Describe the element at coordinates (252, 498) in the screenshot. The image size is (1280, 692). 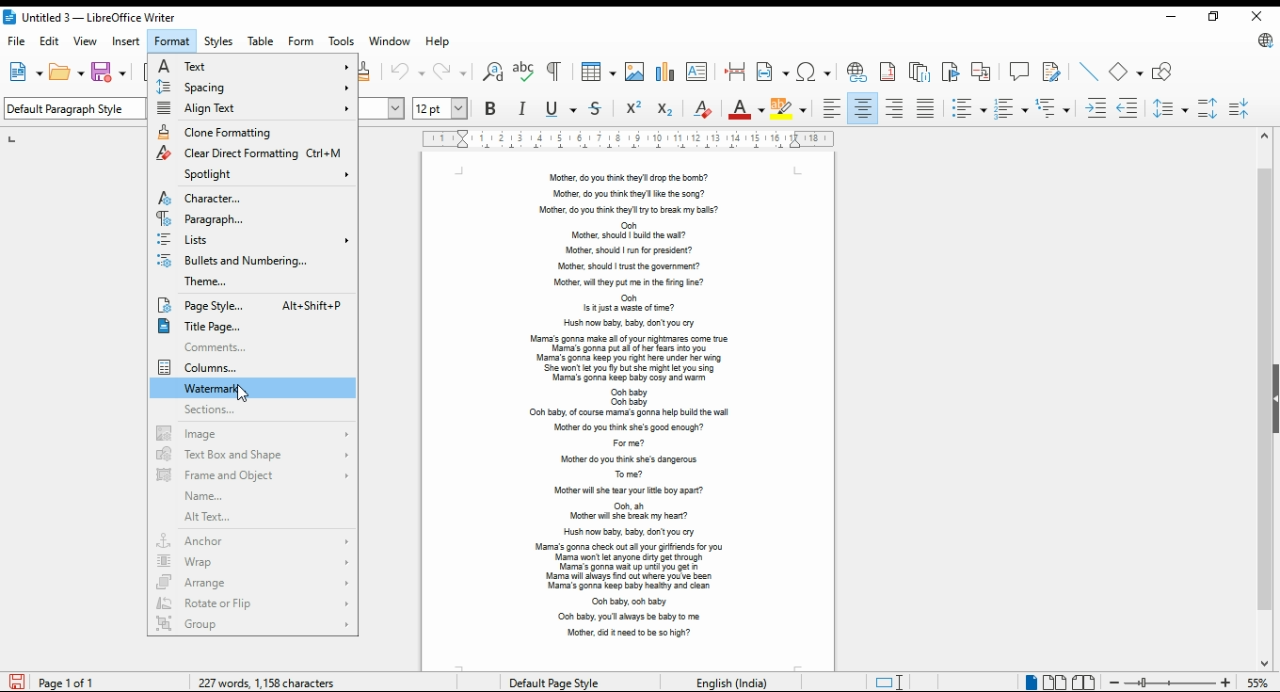
I see `name` at that location.